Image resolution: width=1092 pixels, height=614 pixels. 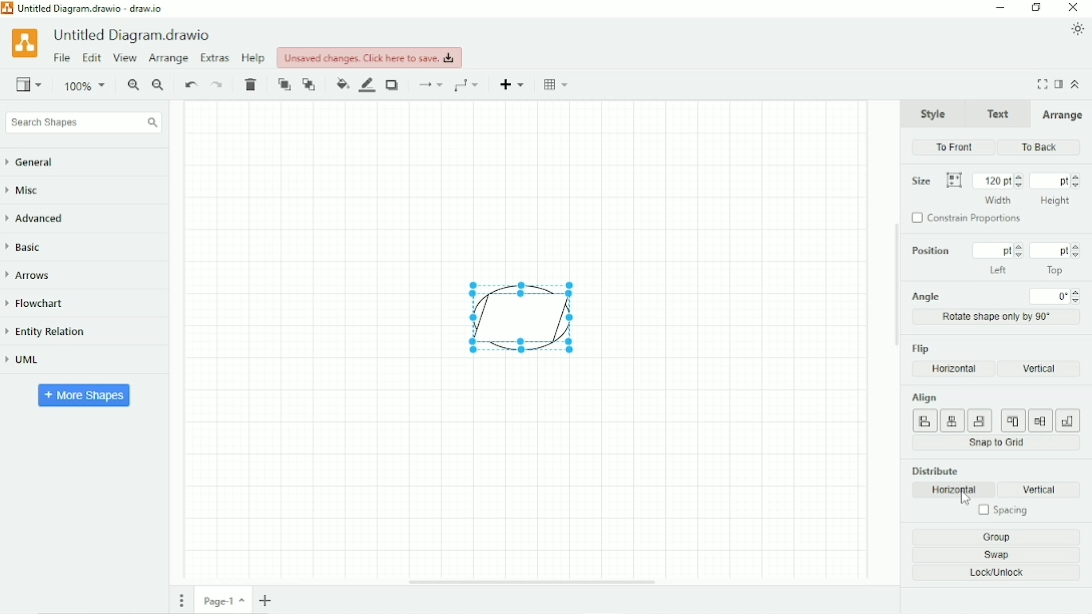 What do you see at coordinates (254, 58) in the screenshot?
I see `Help` at bounding box center [254, 58].